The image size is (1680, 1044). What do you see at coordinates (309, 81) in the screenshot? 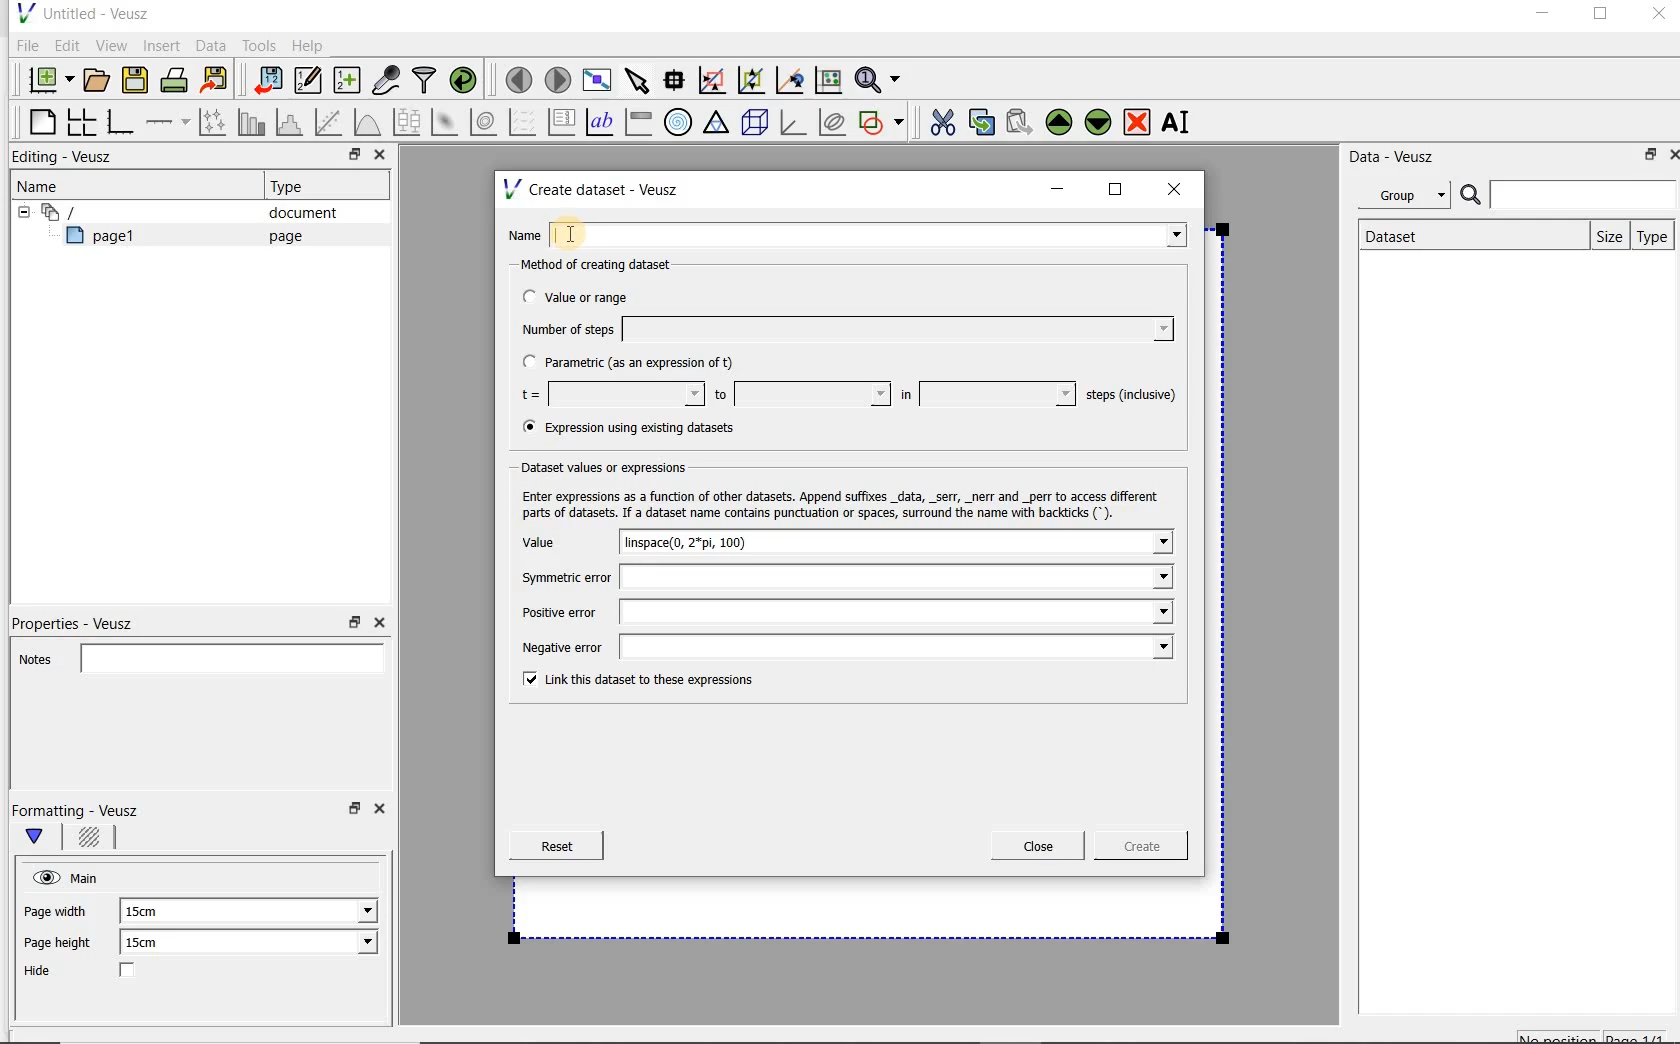
I see `Edit and enter new datasets` at bounding box center [309, 81].